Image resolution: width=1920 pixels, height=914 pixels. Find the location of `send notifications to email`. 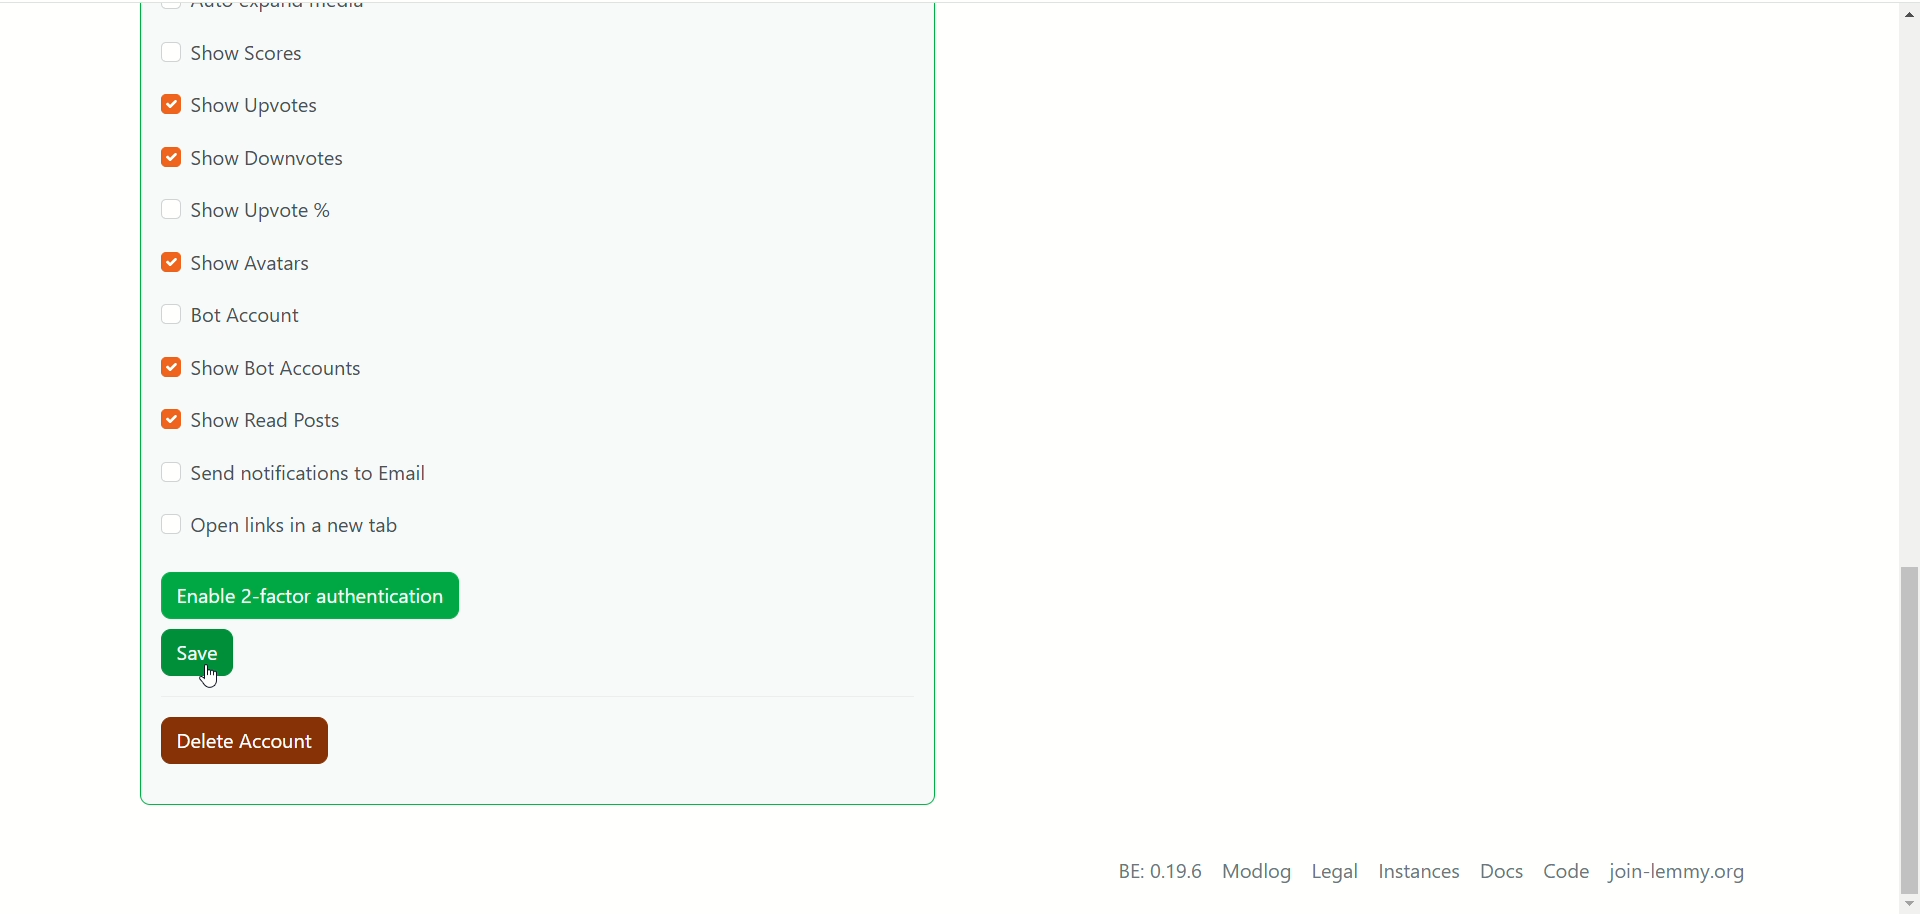

send notifications to email is located at coordinates (299, 473).